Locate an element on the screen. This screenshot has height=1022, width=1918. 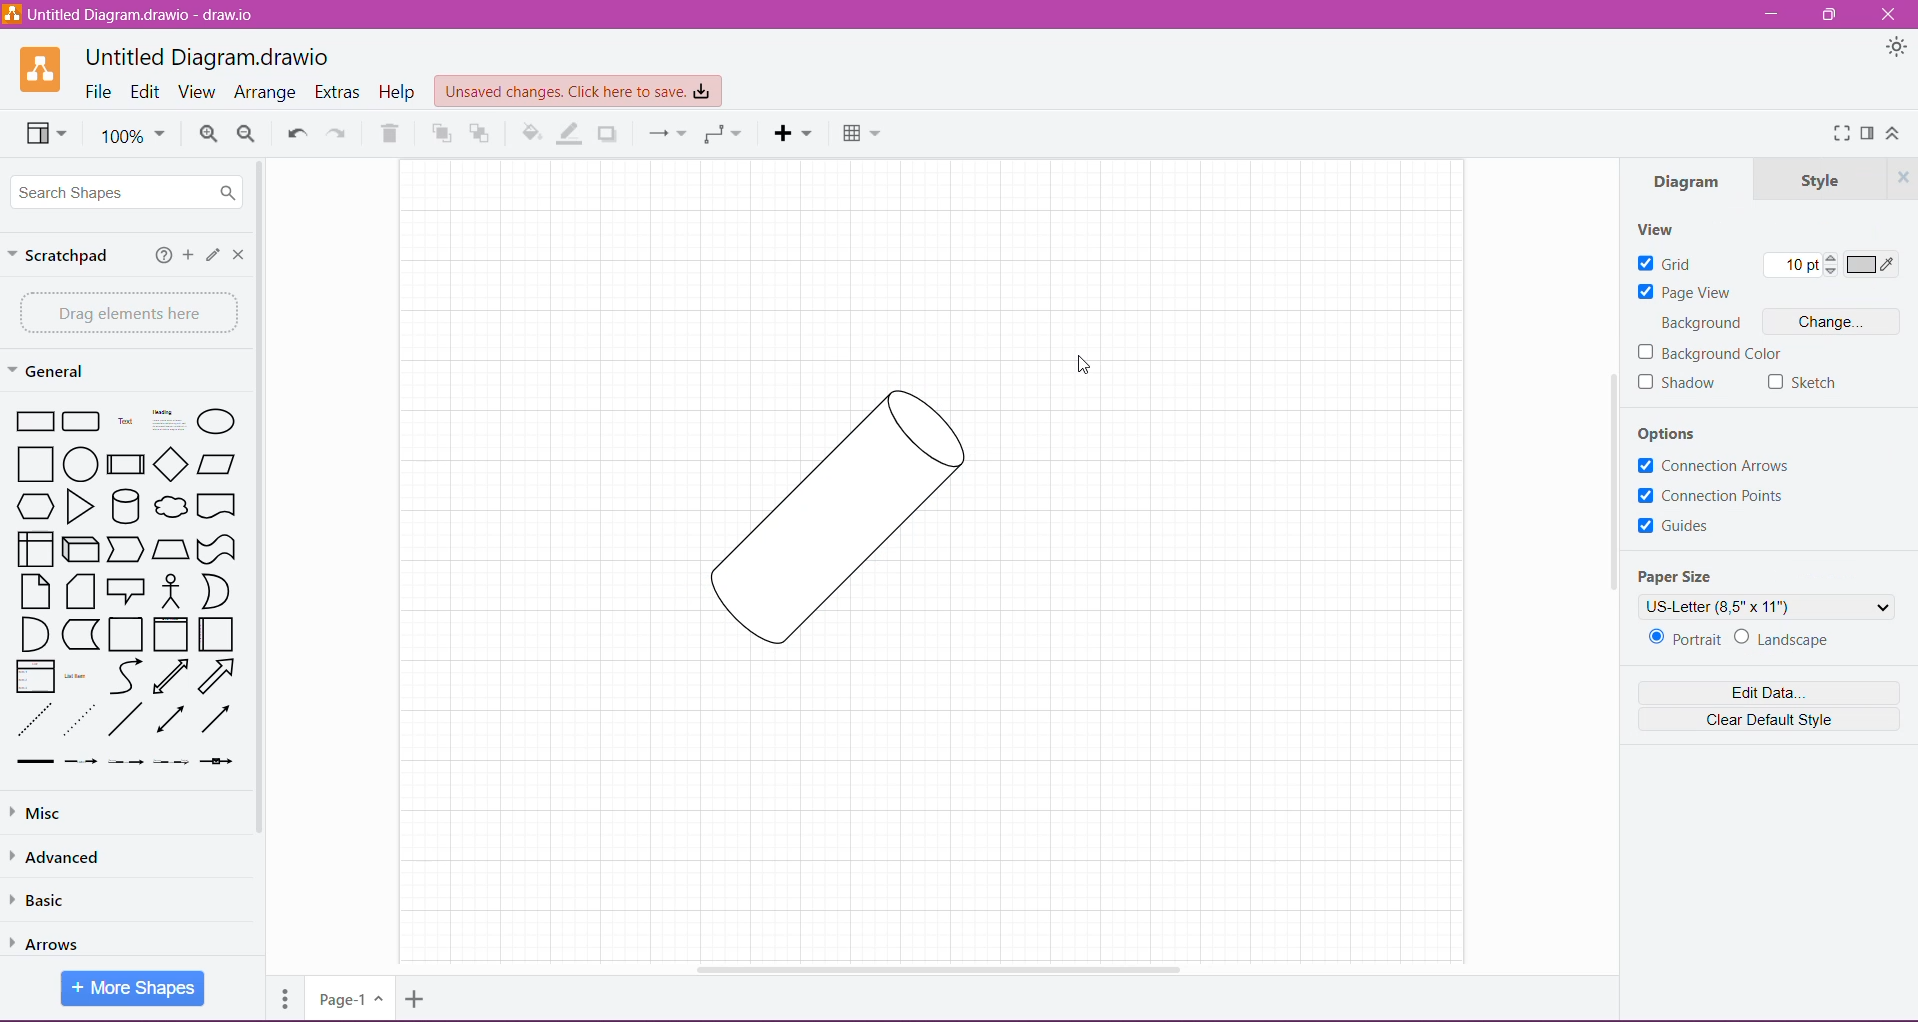
View is located at coordinates (199, 92).